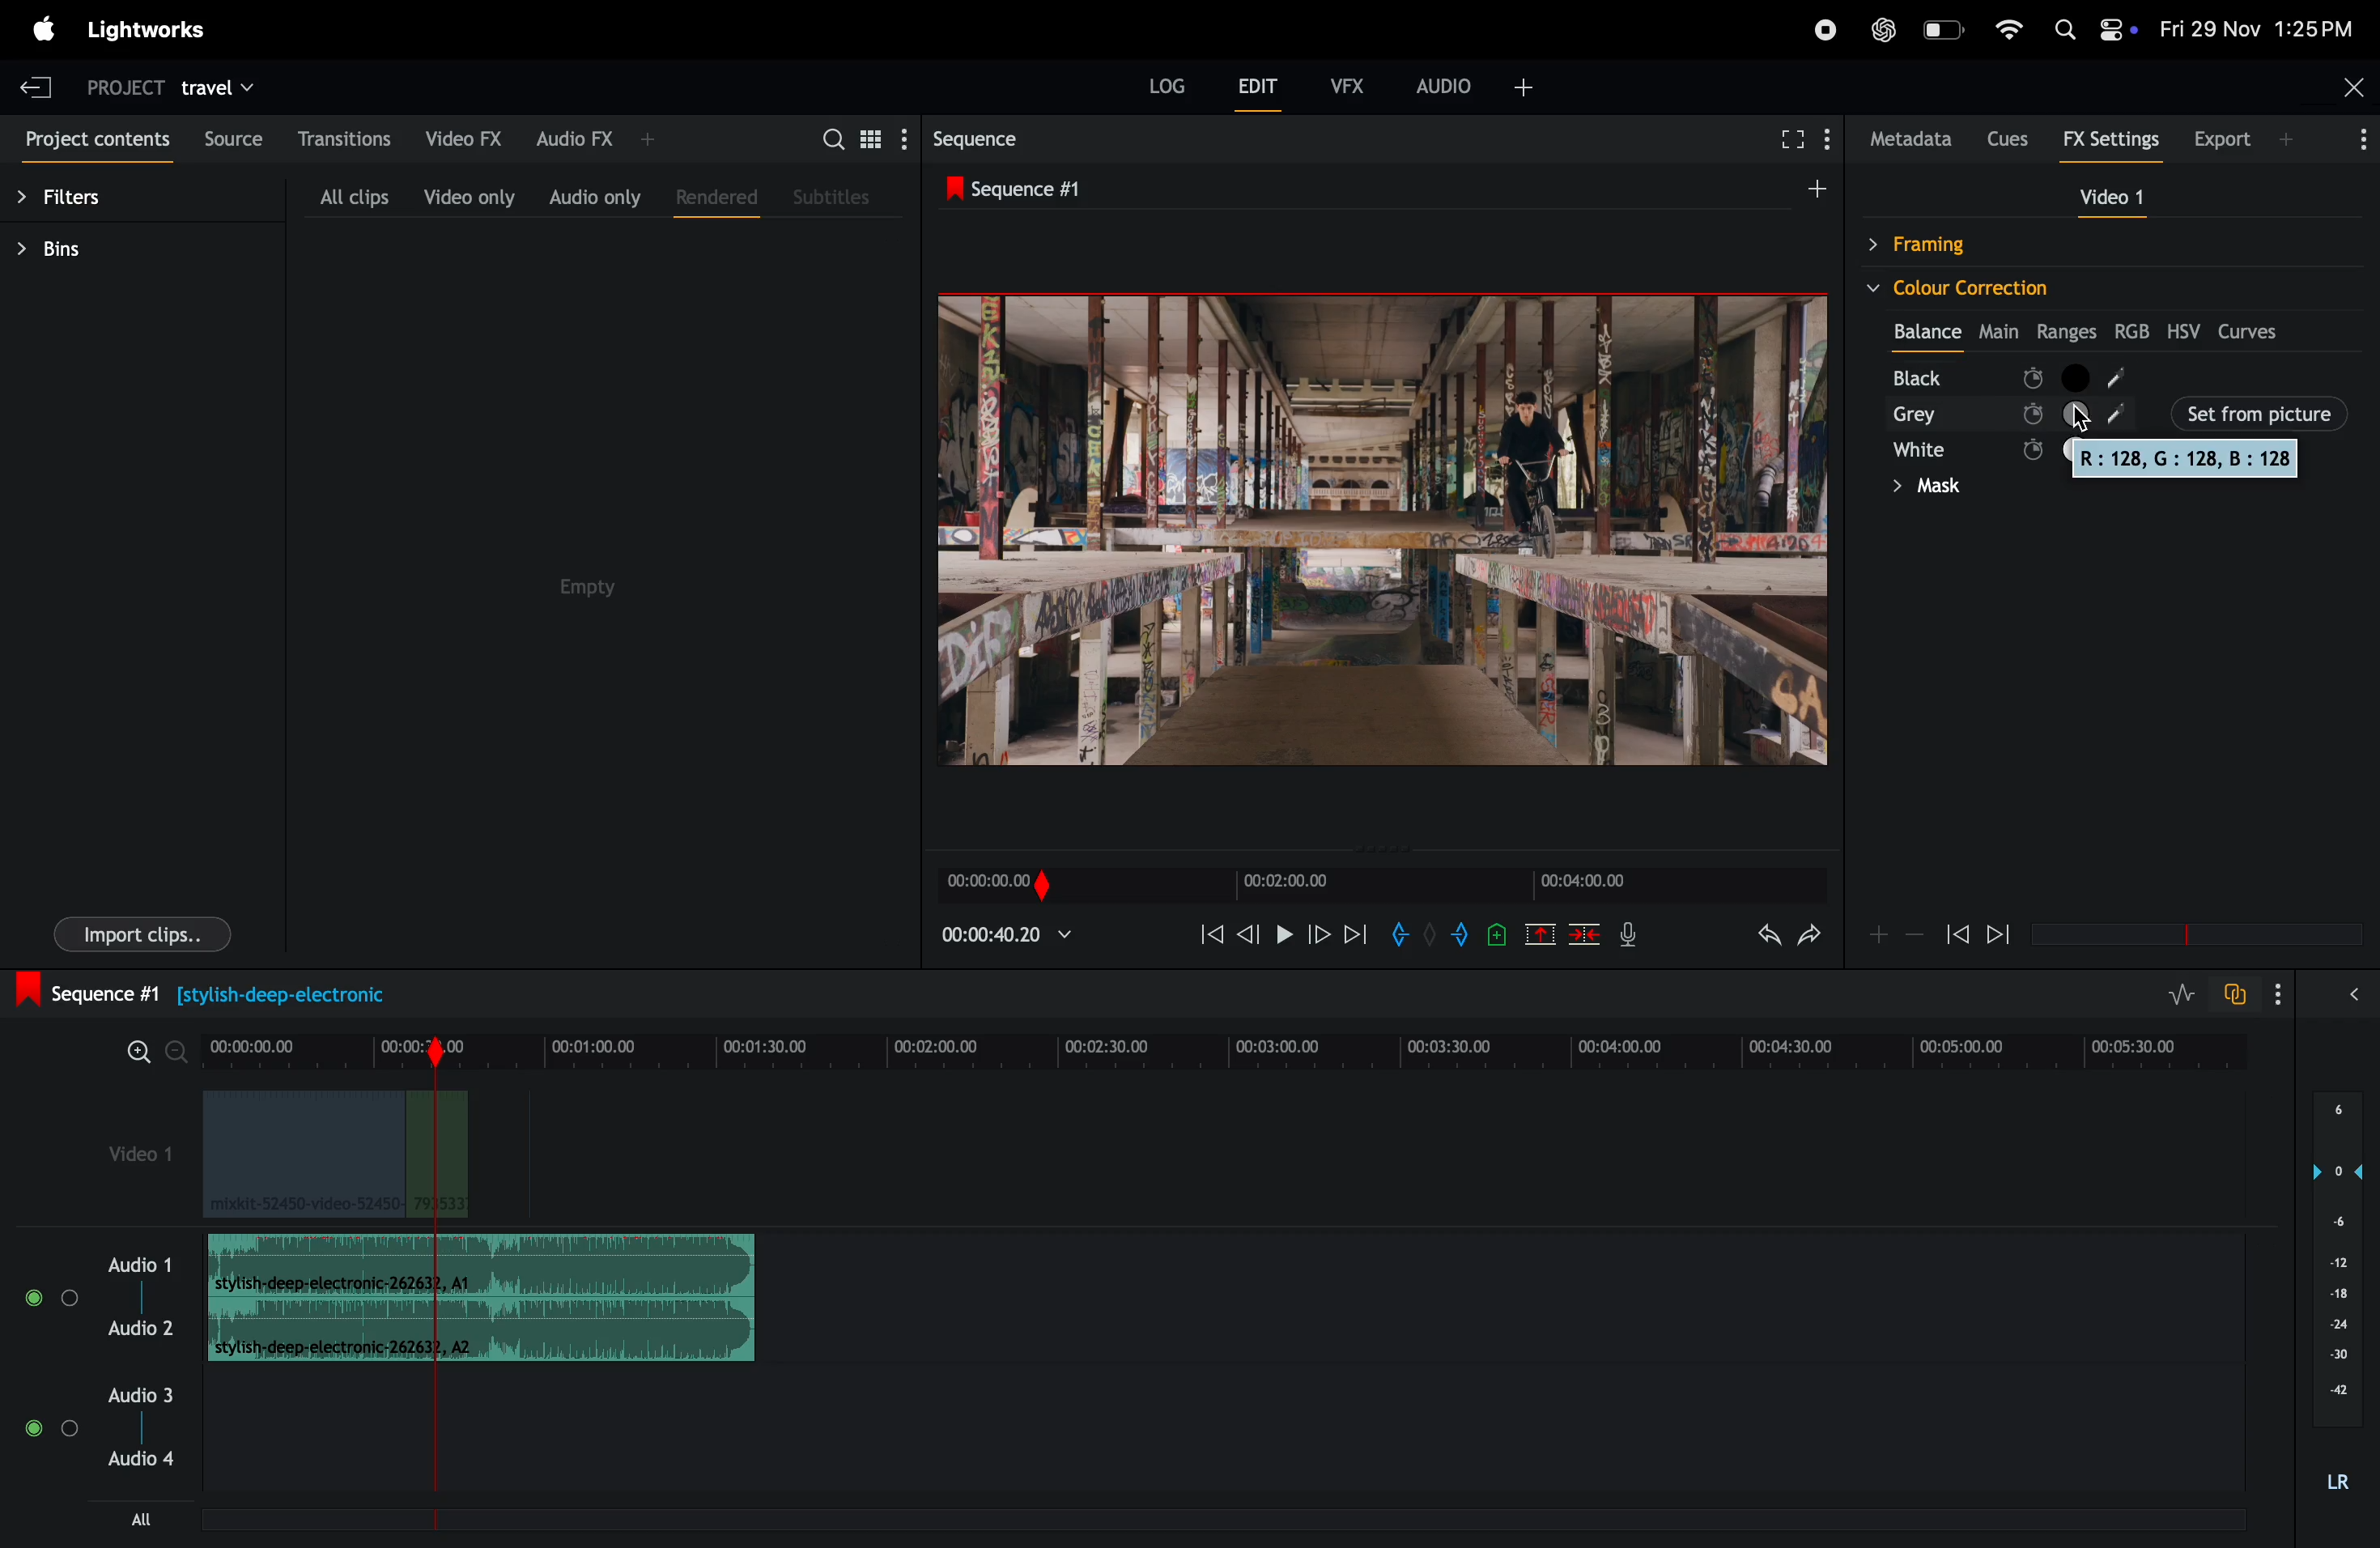  What do you see at coordinates (2248, 139) in the screenshot?
I see `export` at bounding box center [2248, 139].